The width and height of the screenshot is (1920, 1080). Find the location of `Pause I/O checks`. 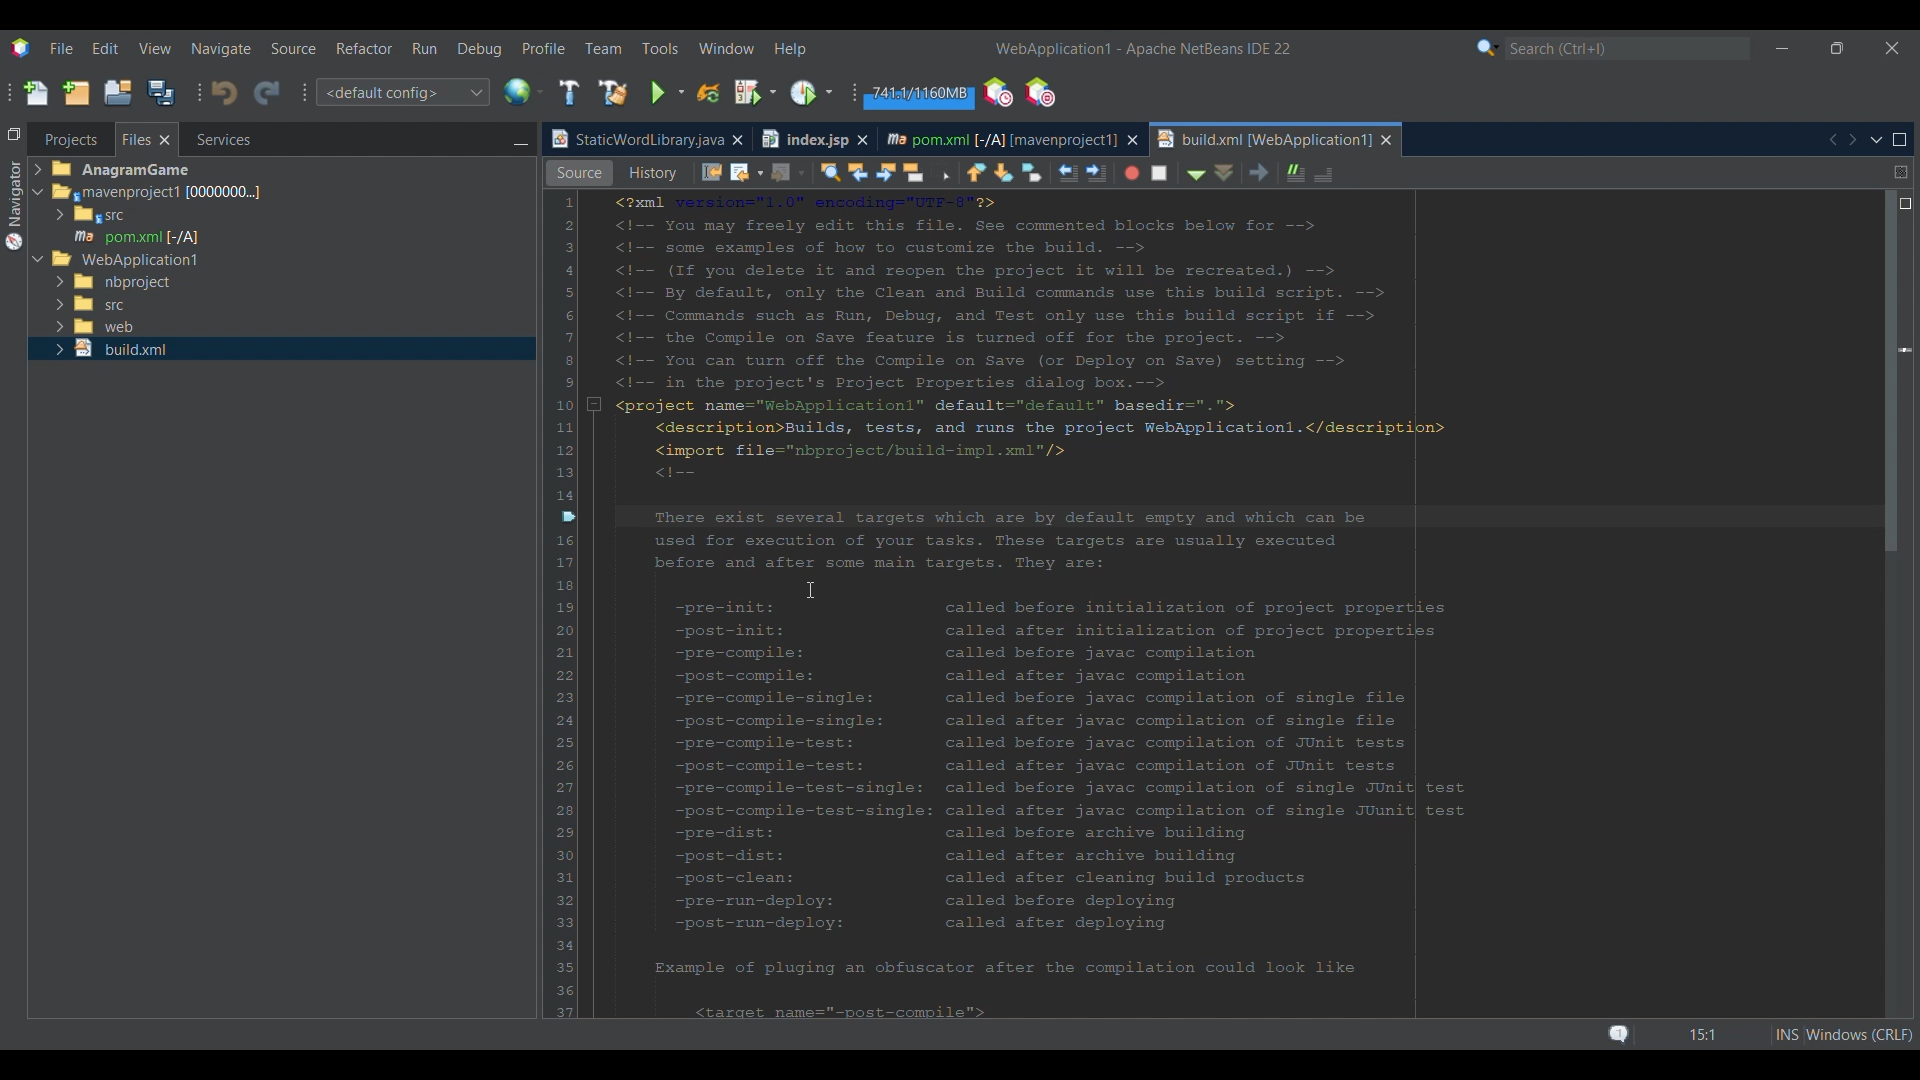

Pause I/O checks is located at coordinates (1039, 92).